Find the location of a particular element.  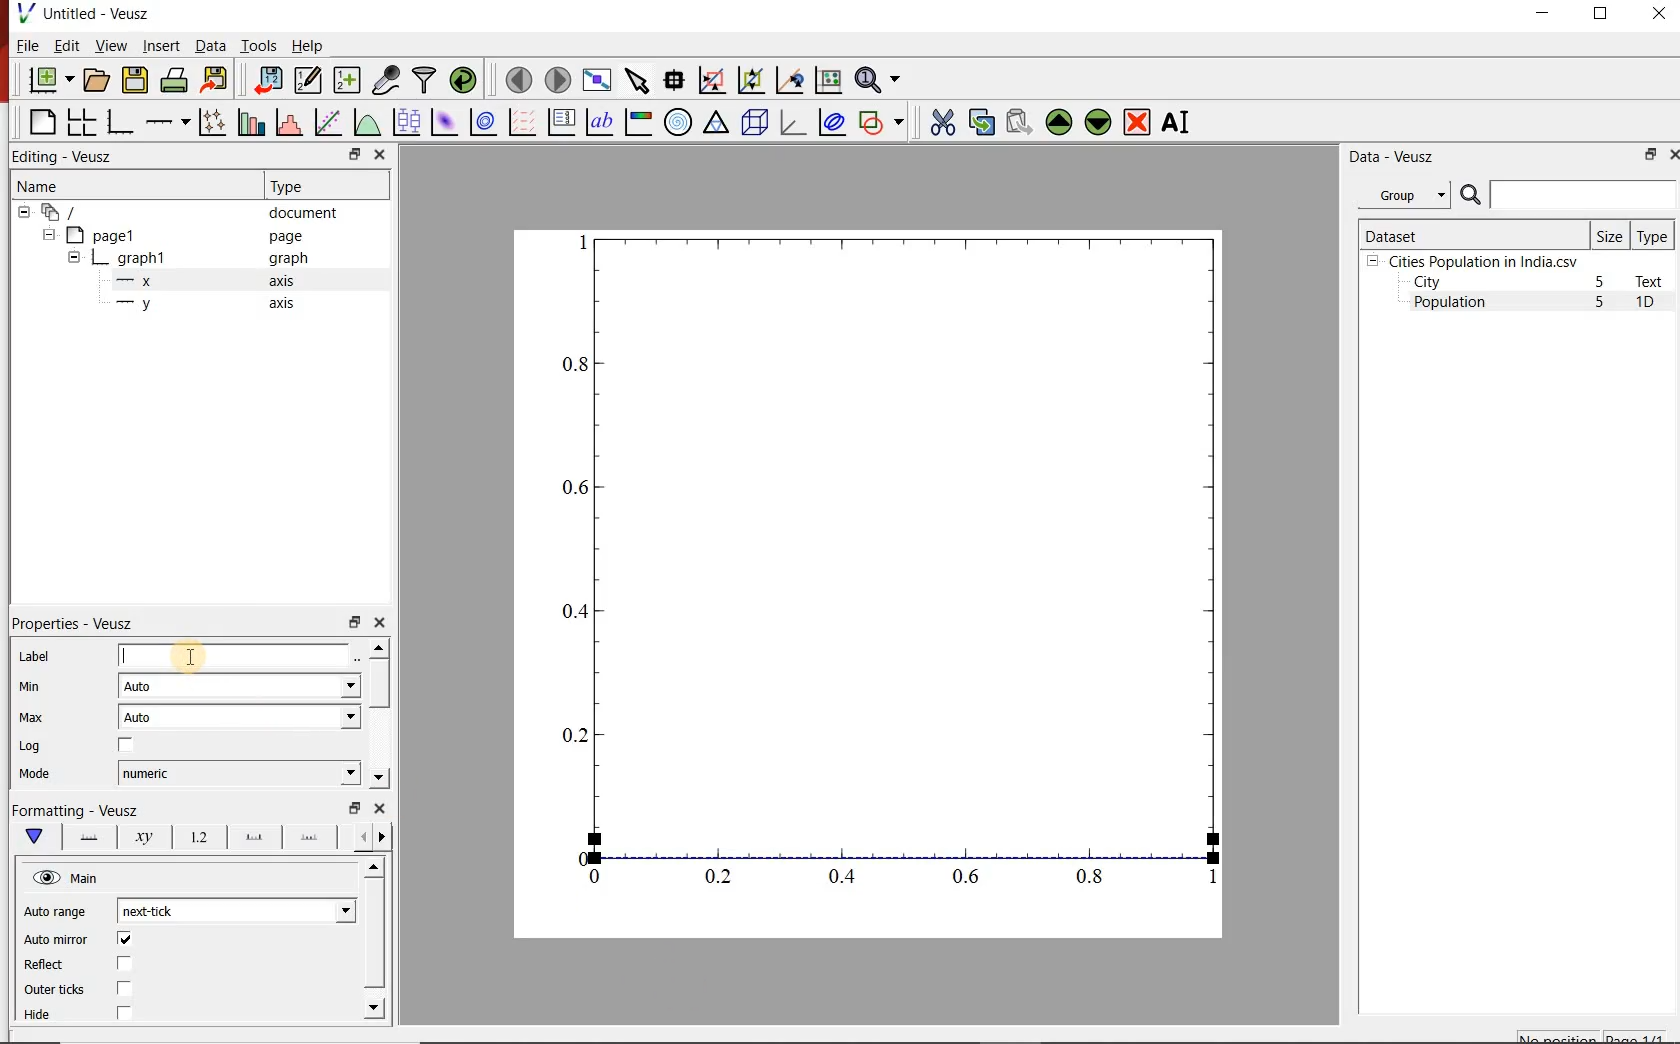

view plot full screen is located at coordinates (597, 80).